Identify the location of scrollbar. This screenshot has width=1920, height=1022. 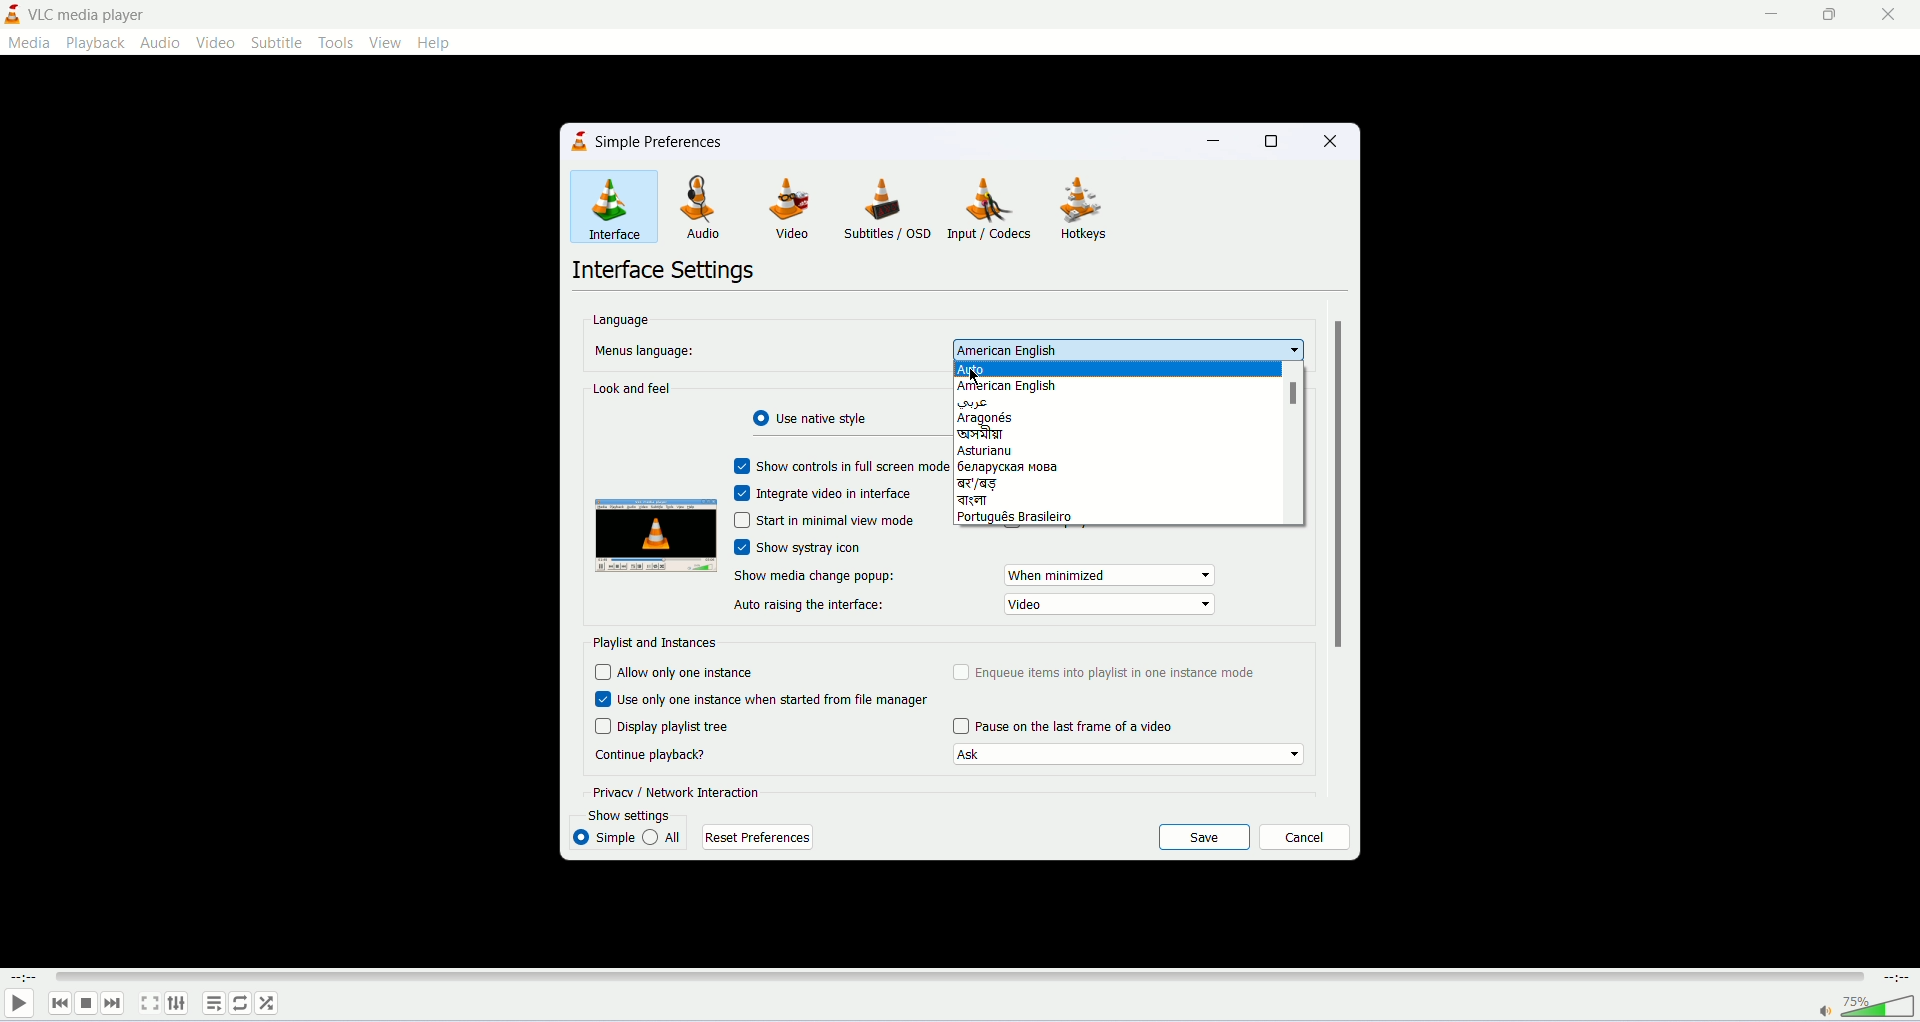
(1292, 394).